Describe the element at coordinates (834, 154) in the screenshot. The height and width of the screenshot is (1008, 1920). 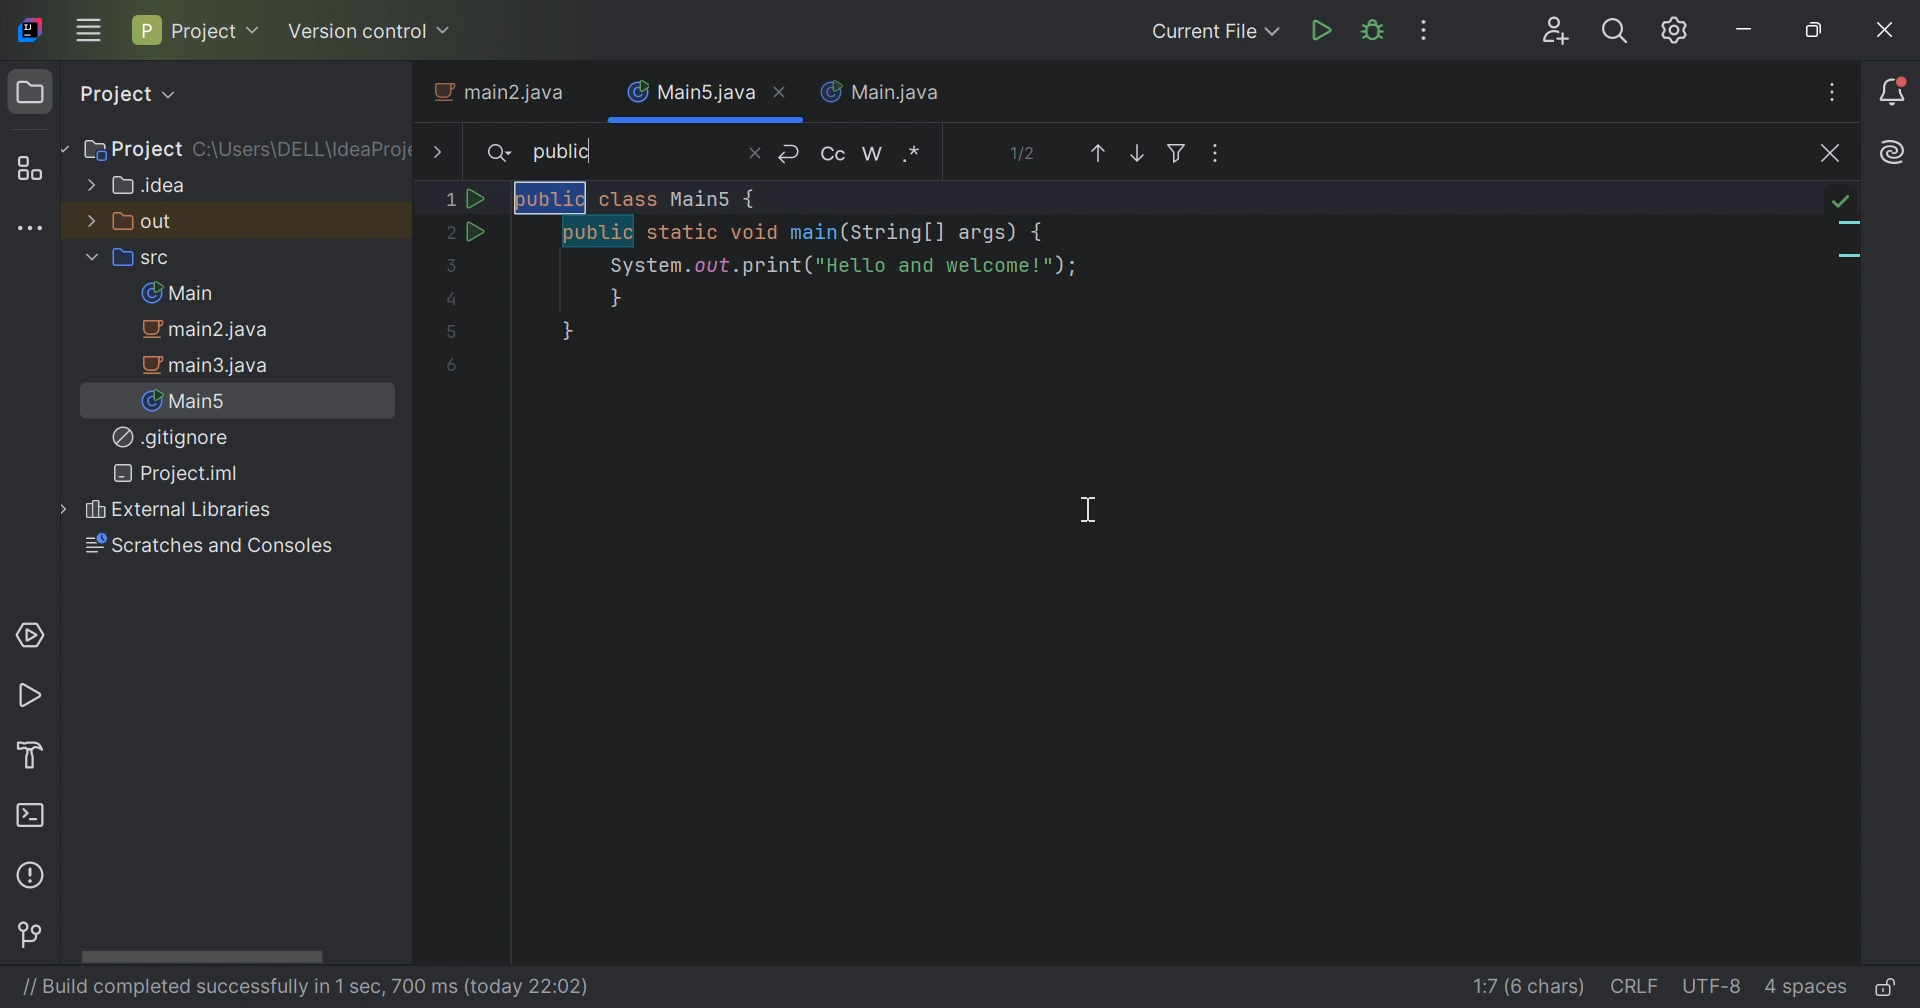
I see `Match case` at that location.